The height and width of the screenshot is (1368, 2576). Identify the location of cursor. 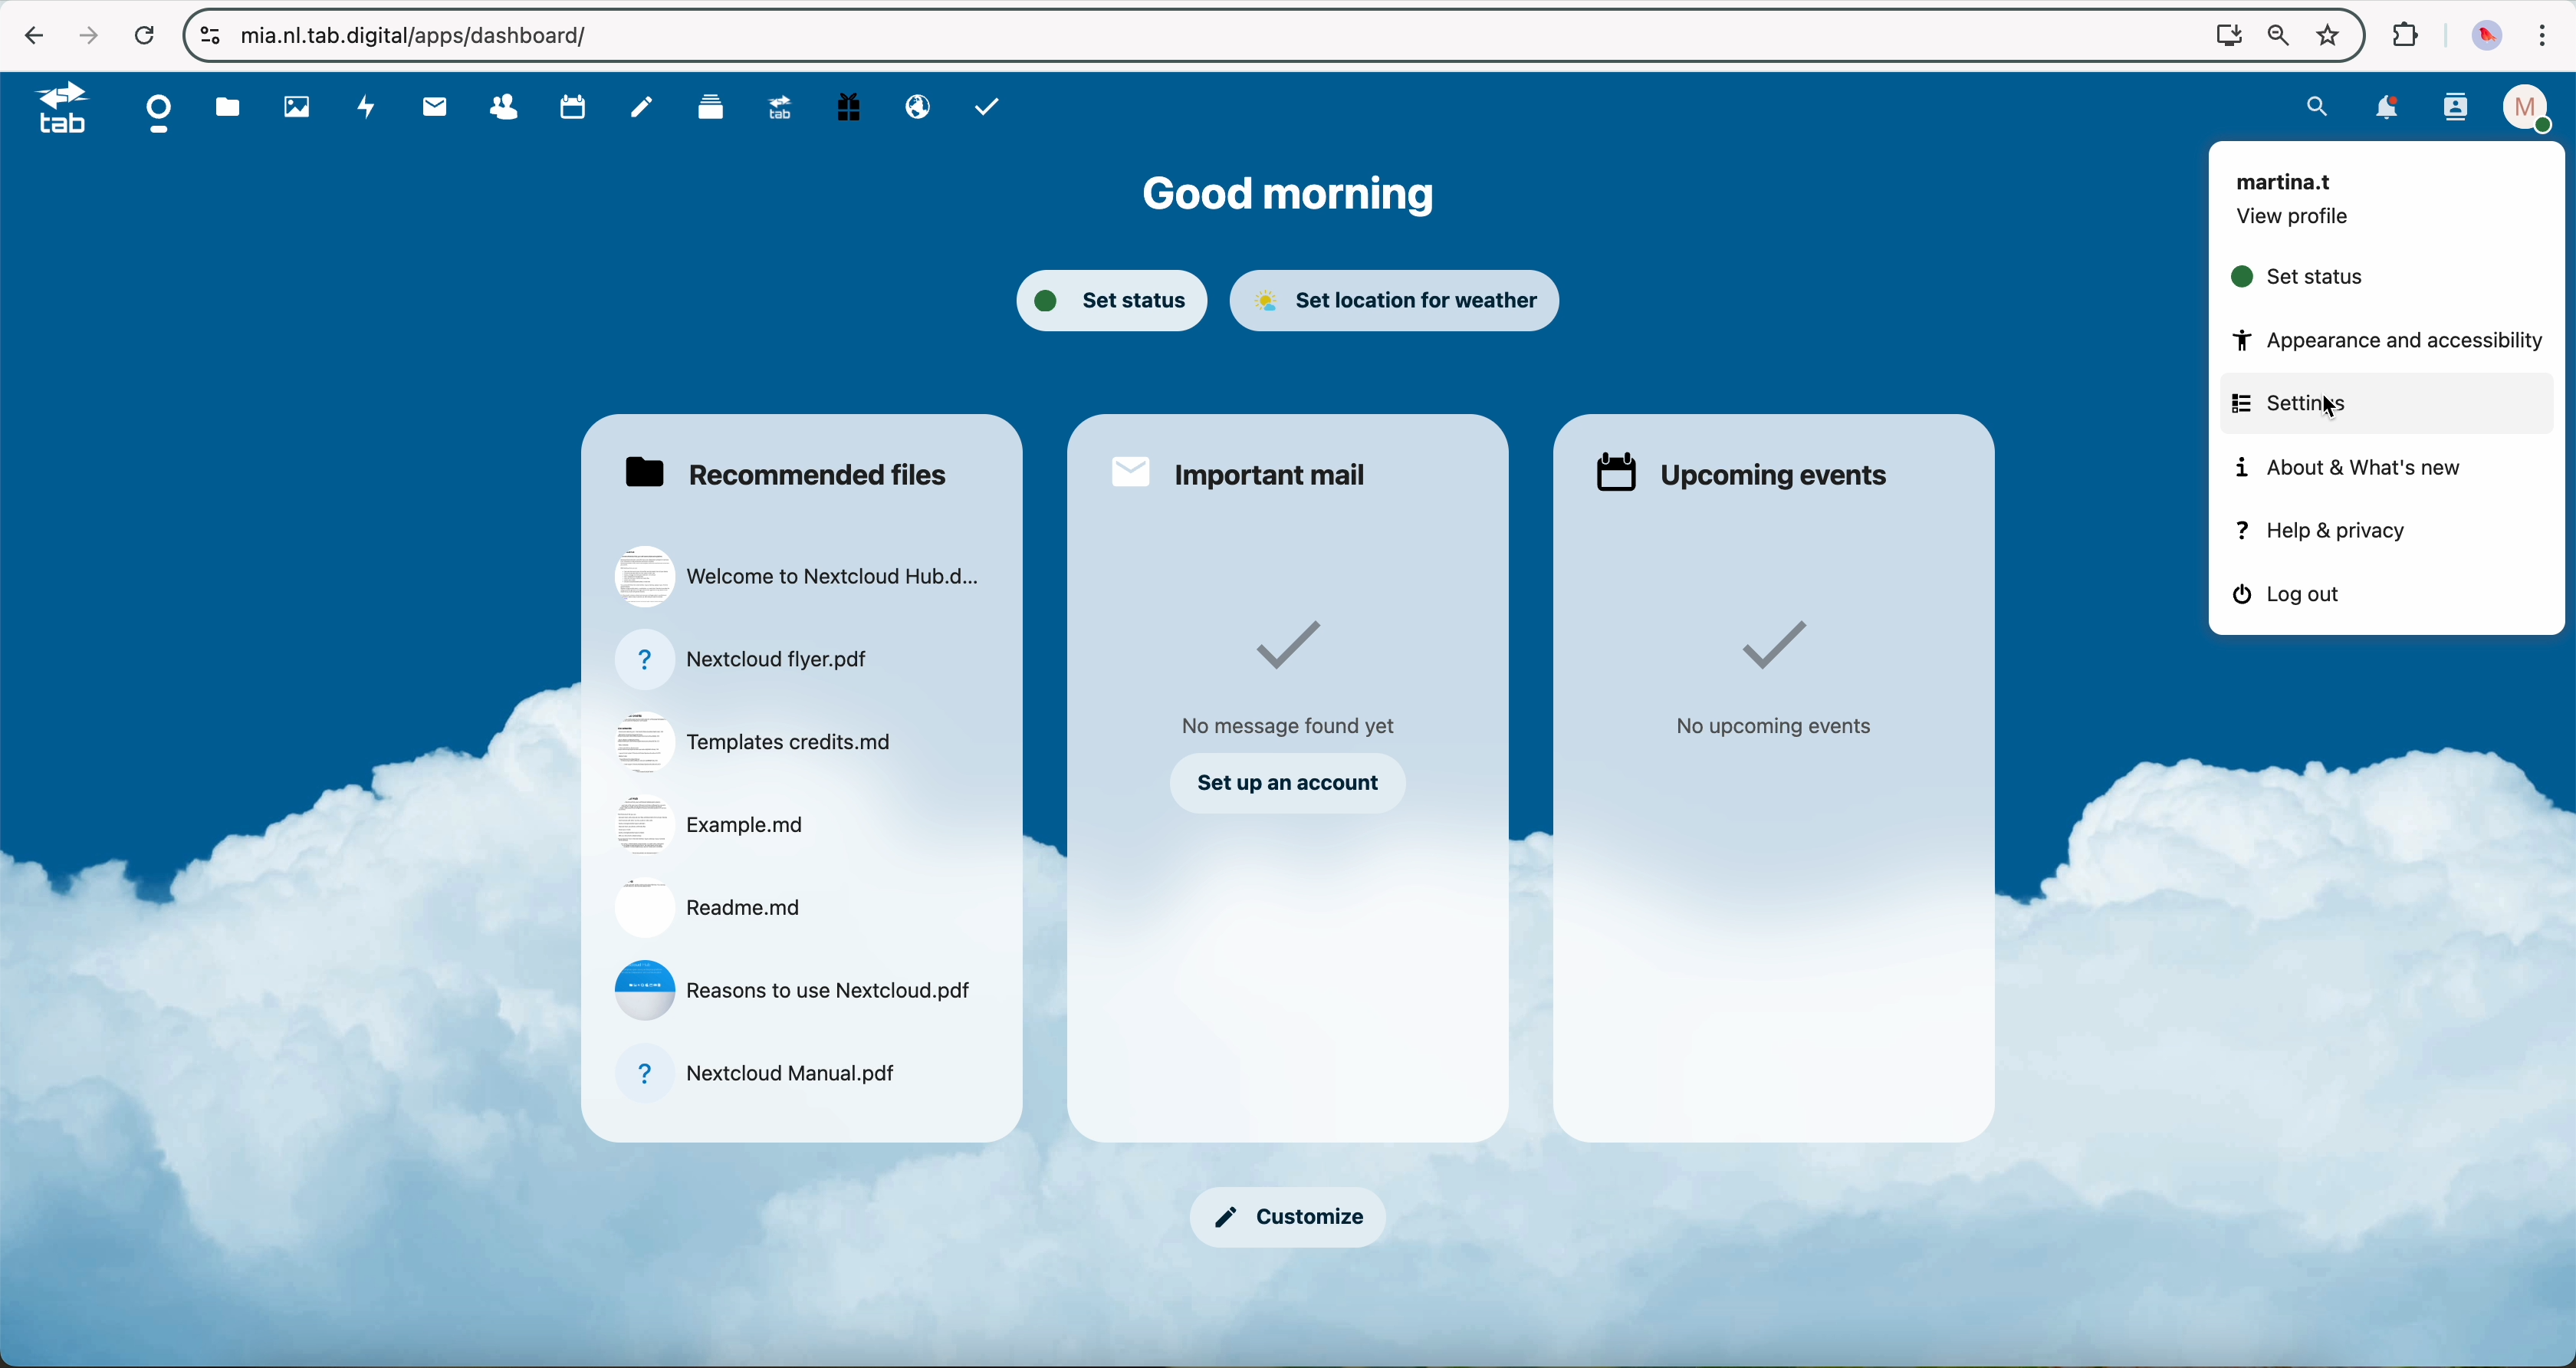
(2337, 410).